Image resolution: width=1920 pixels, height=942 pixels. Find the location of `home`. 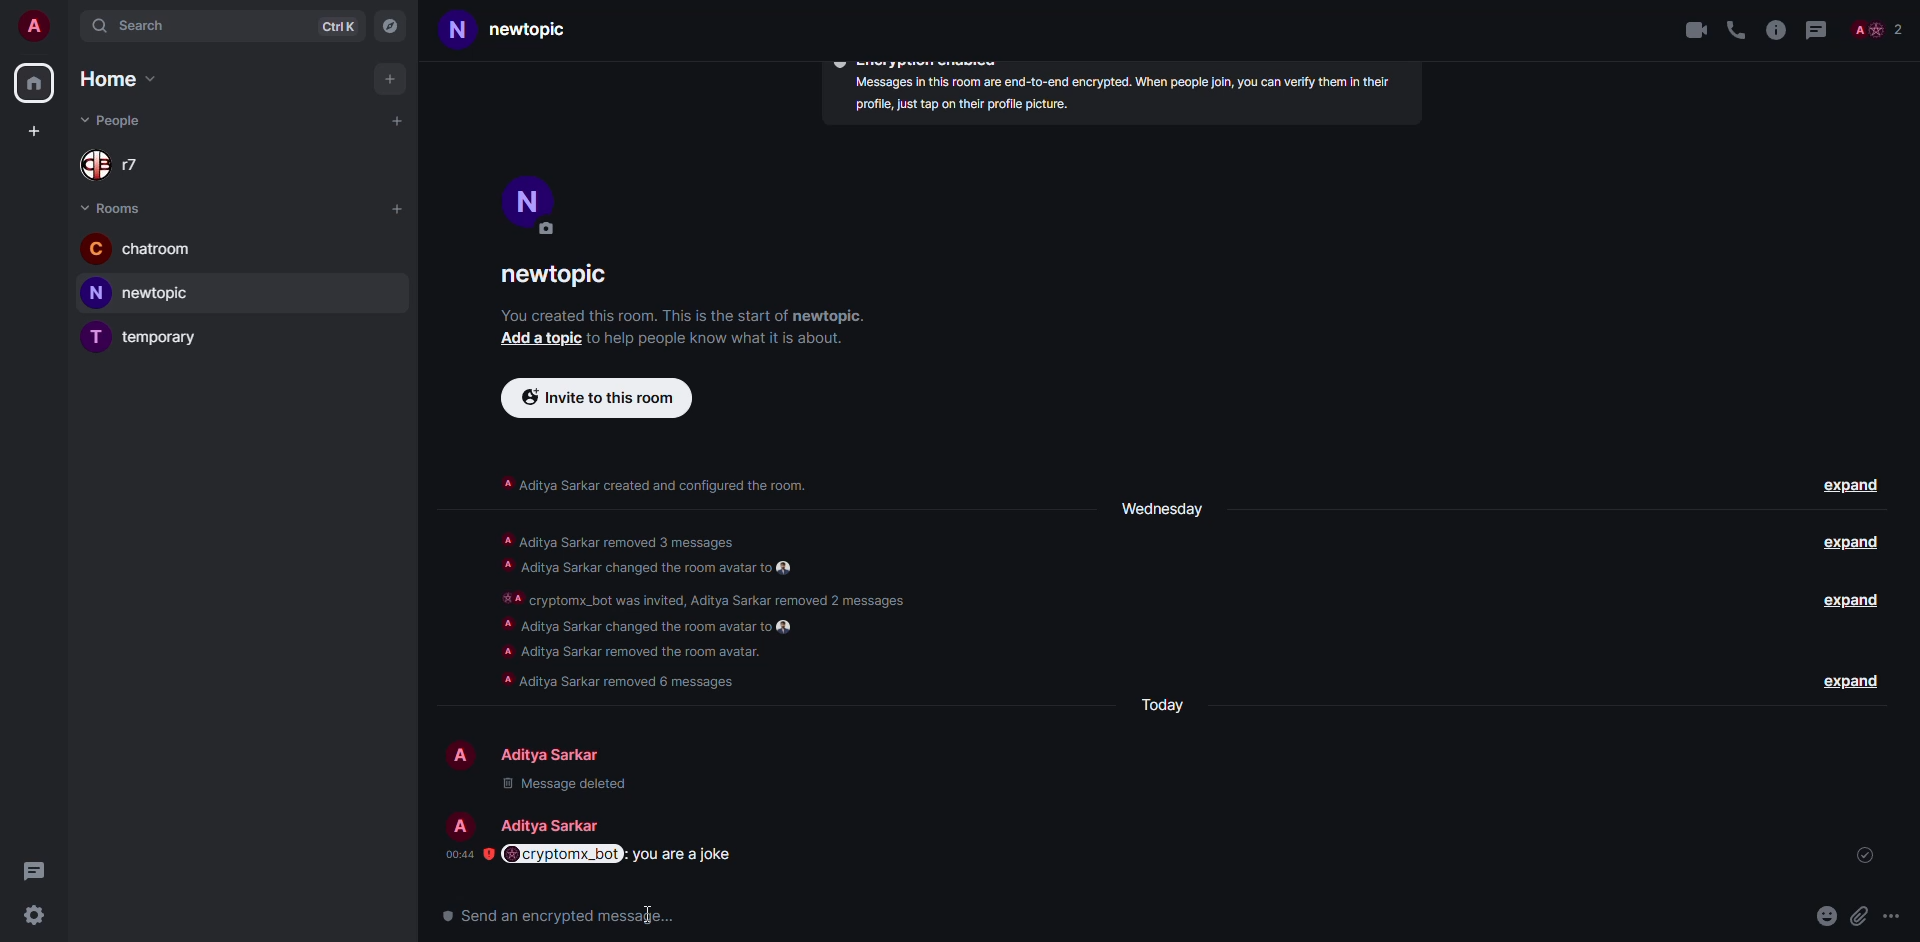

home is located at coordinates (114, 79).